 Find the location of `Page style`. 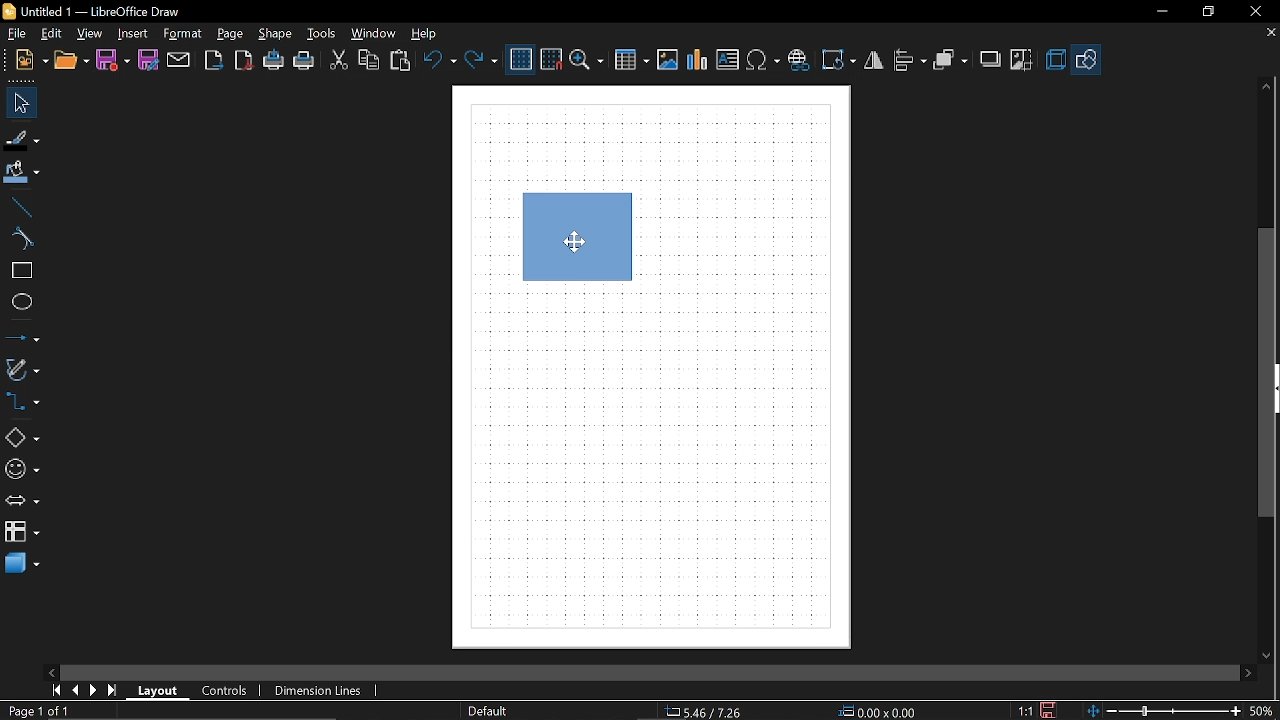

Page style is located at coordinates (486, 712).